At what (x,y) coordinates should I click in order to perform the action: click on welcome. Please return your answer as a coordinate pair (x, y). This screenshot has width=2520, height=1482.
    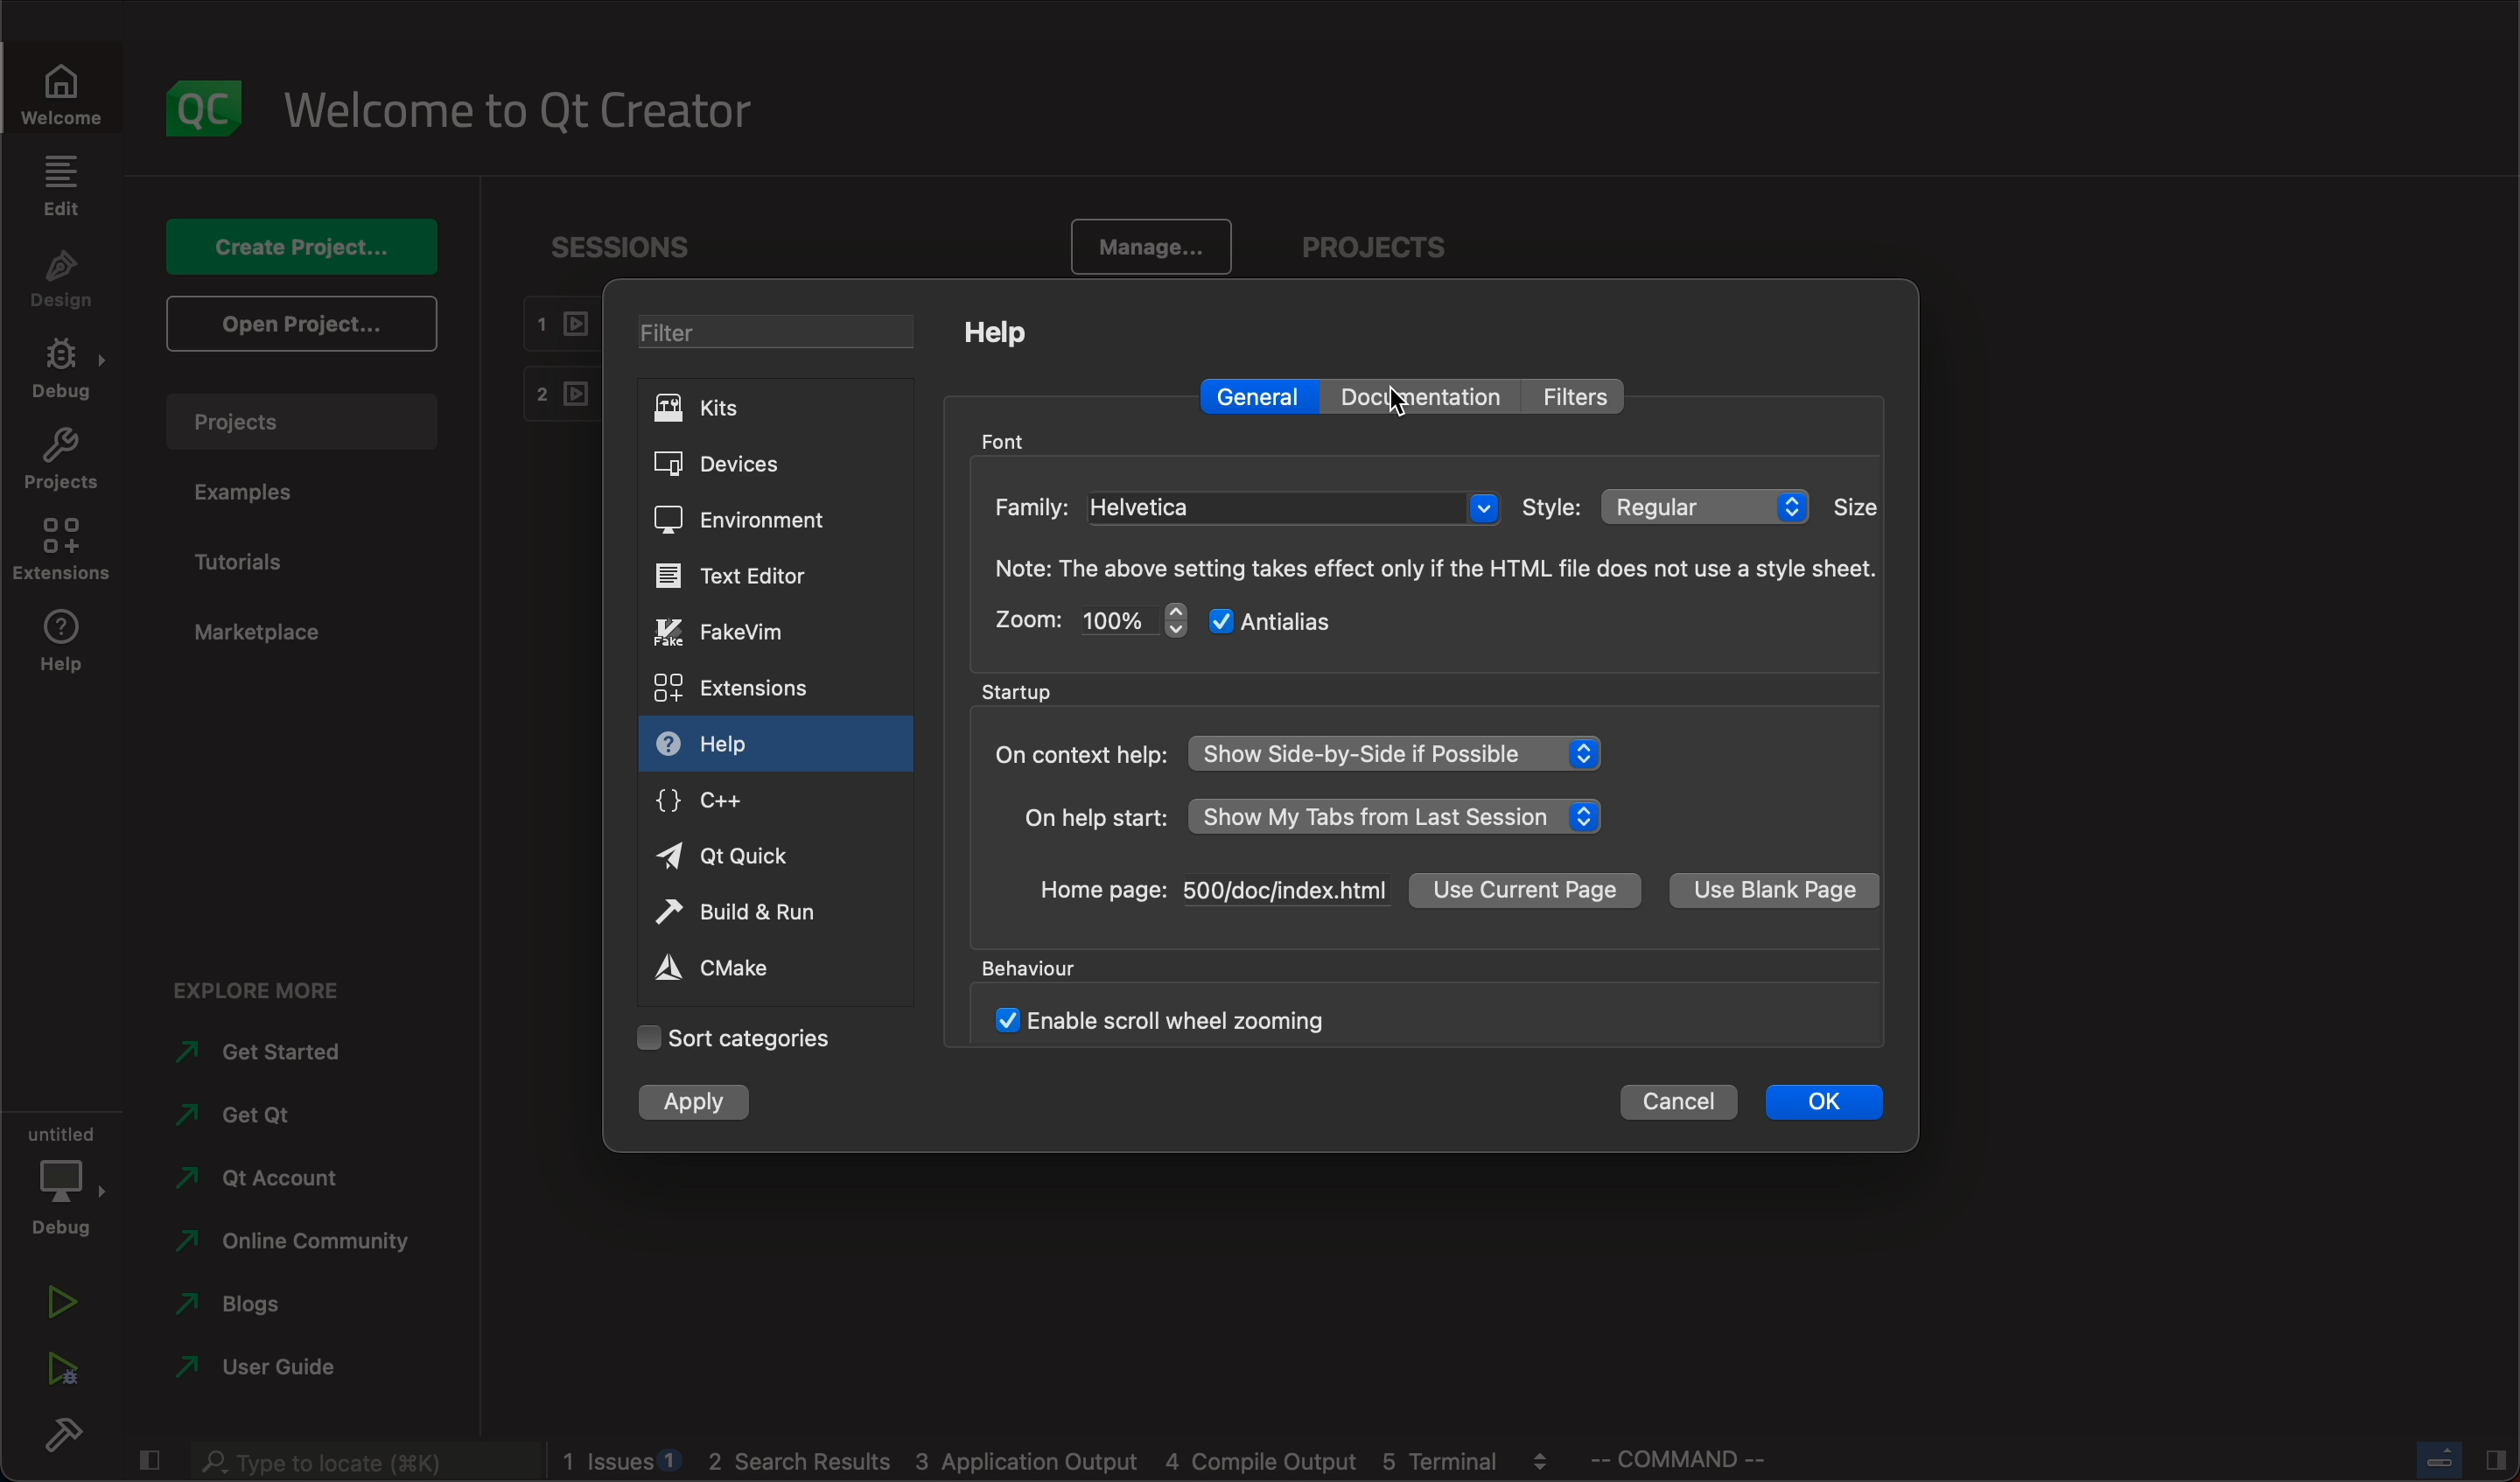
    Looking at the image, I should click on (519, 111).